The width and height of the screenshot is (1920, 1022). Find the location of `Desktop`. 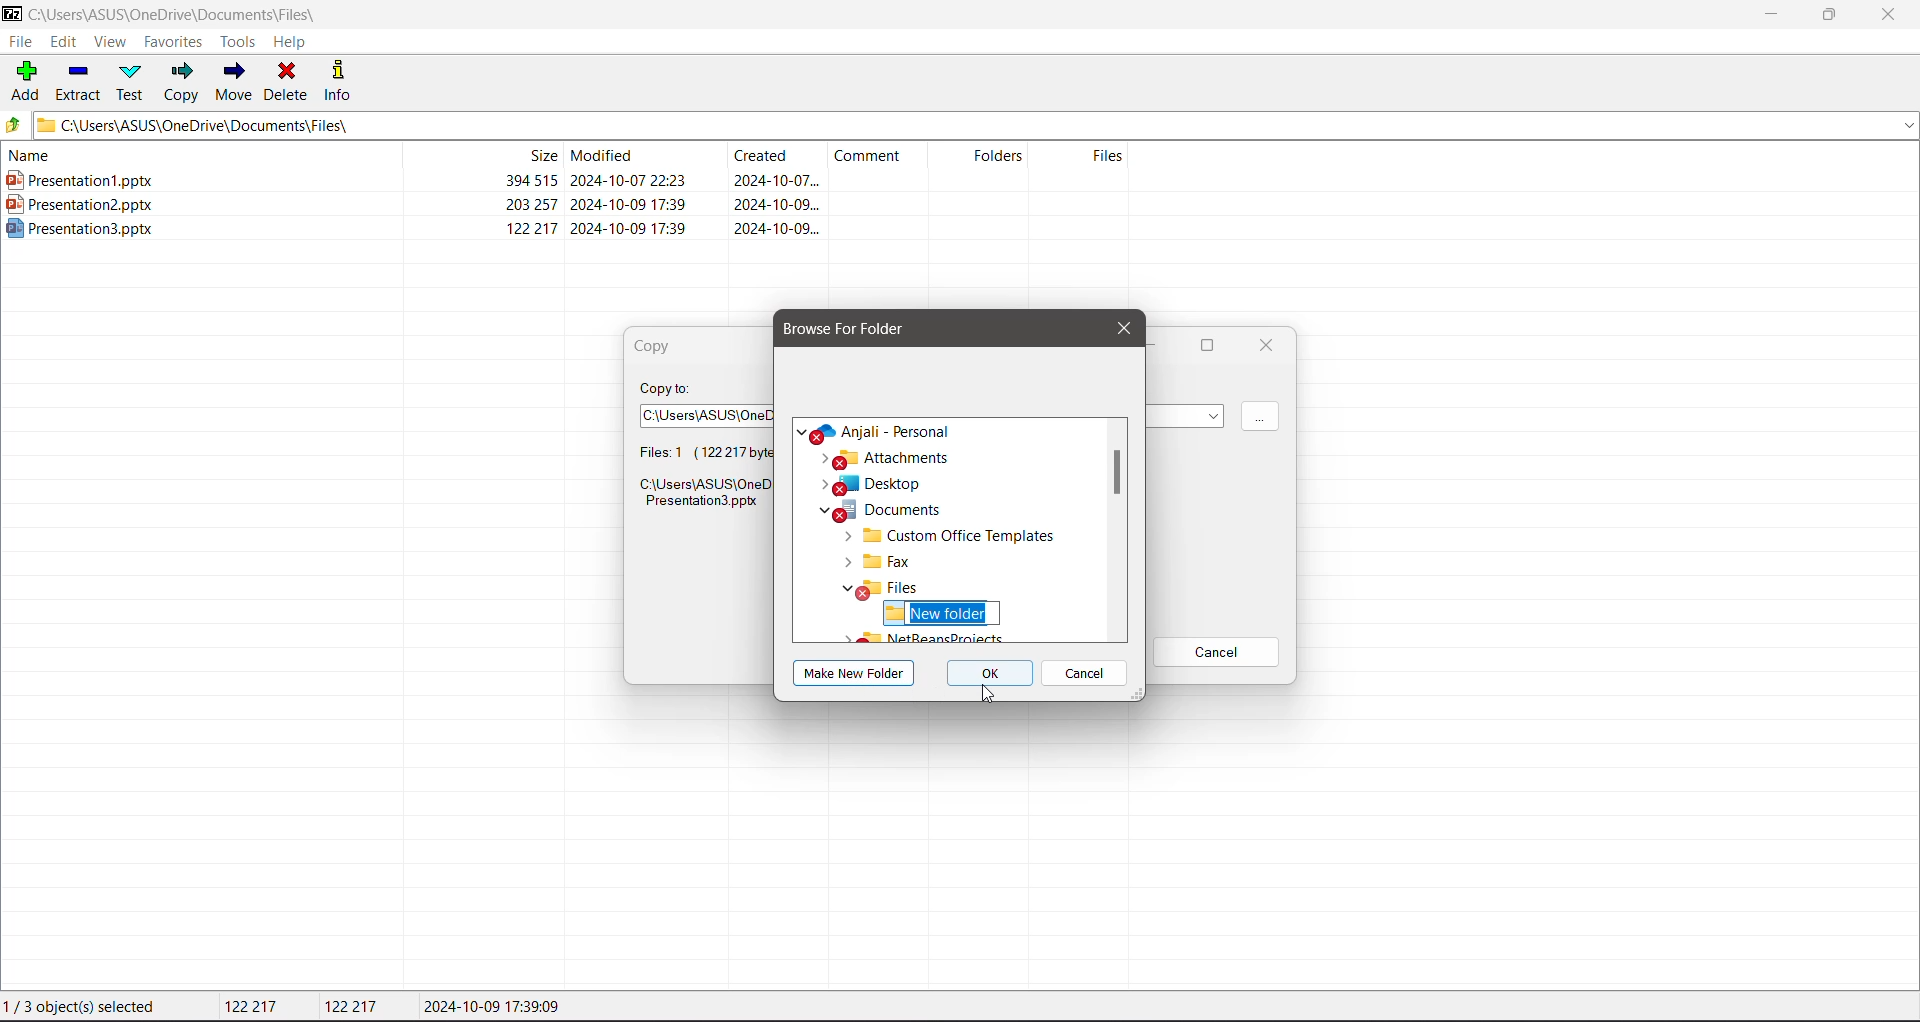

Desktop is located at coordinates (880, 511).